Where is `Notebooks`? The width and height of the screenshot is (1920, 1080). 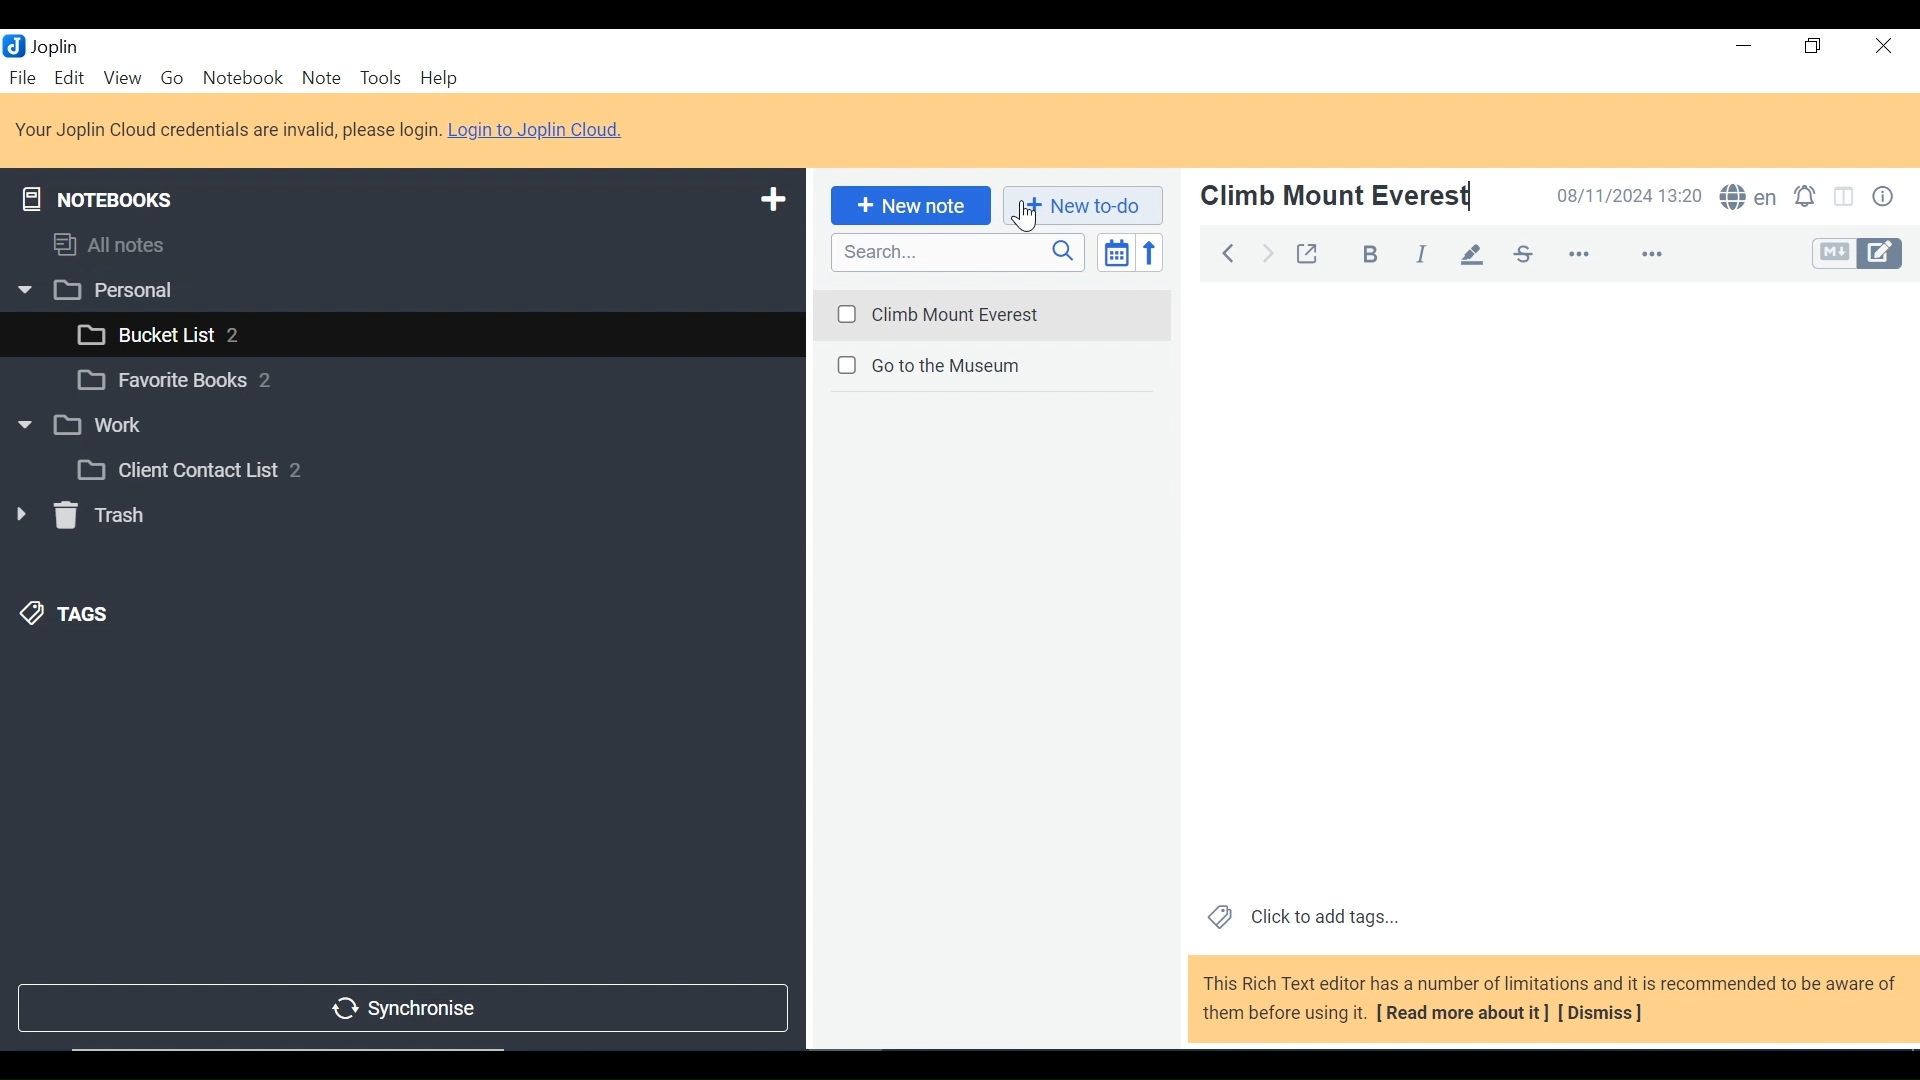 Notebooks is located at coordinates (98, 195).